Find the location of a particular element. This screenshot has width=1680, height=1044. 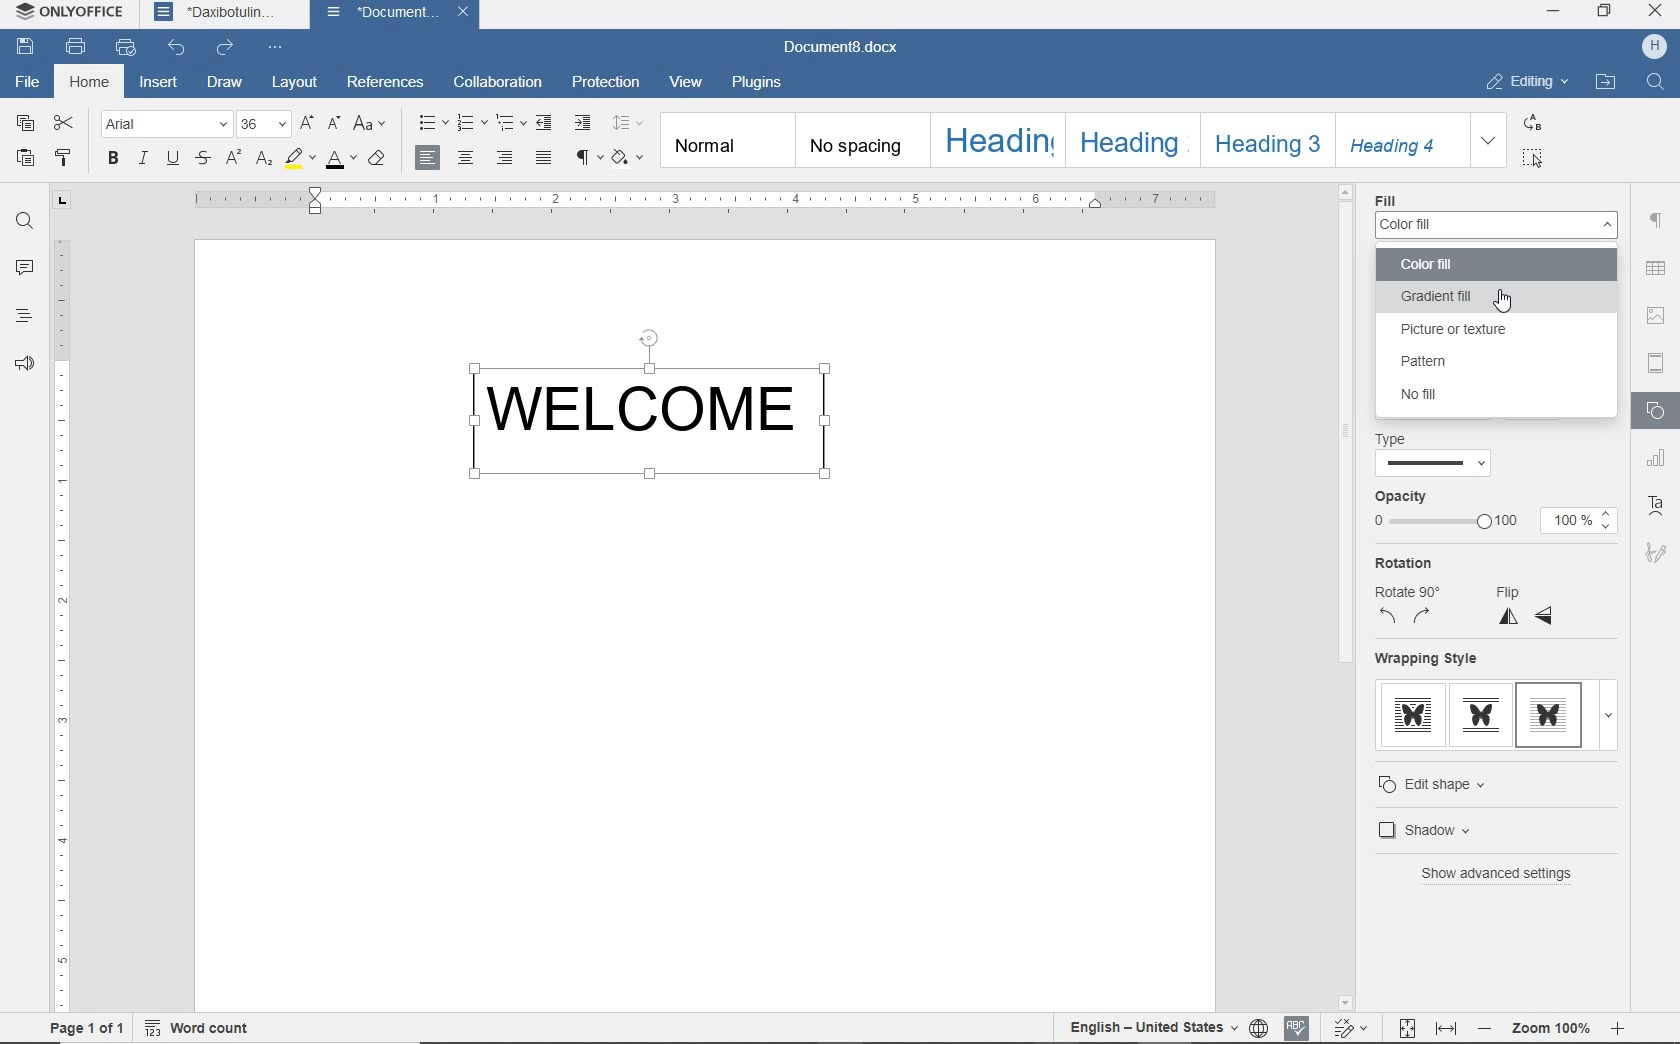

TRACK CHANGES is located at coordinates (1354, 1027).